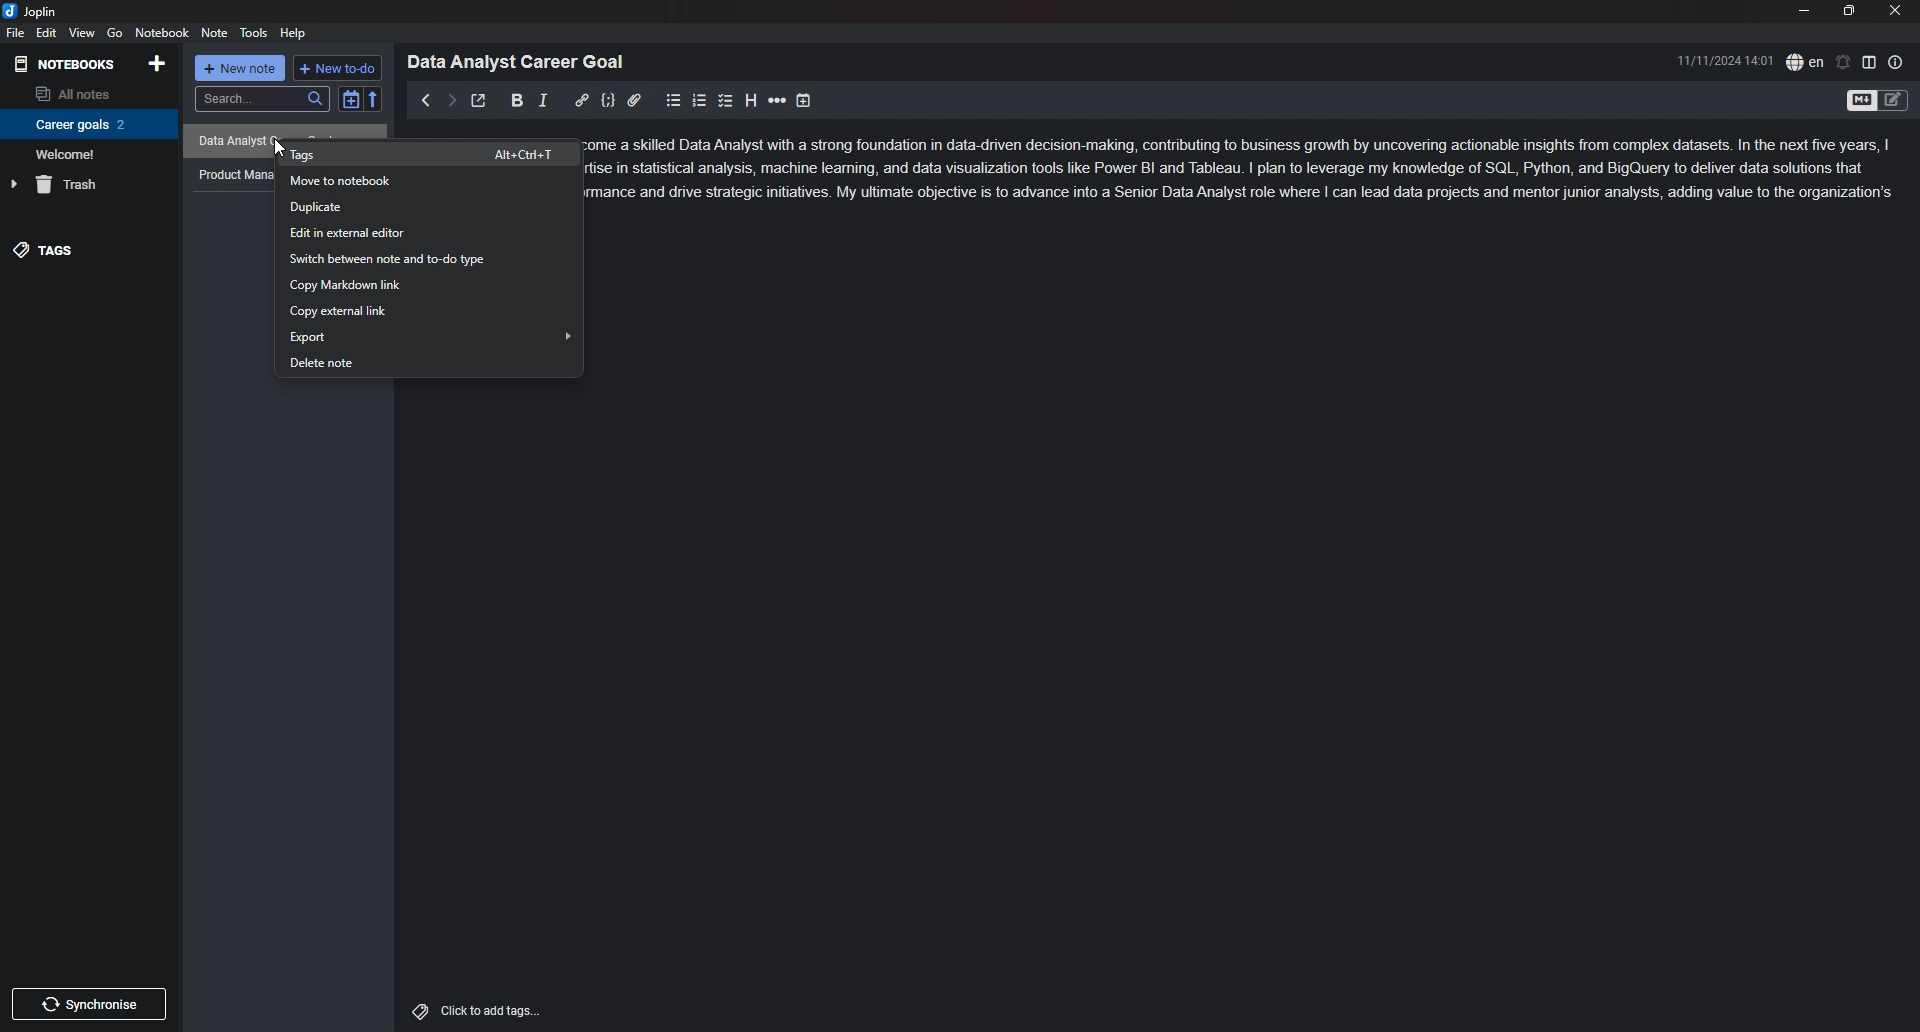 The width and height of the screenshot is (1920, 1032). Describe the element at coordinates (1860, 102) in the screenshot. I see `toggle editor` at that location.